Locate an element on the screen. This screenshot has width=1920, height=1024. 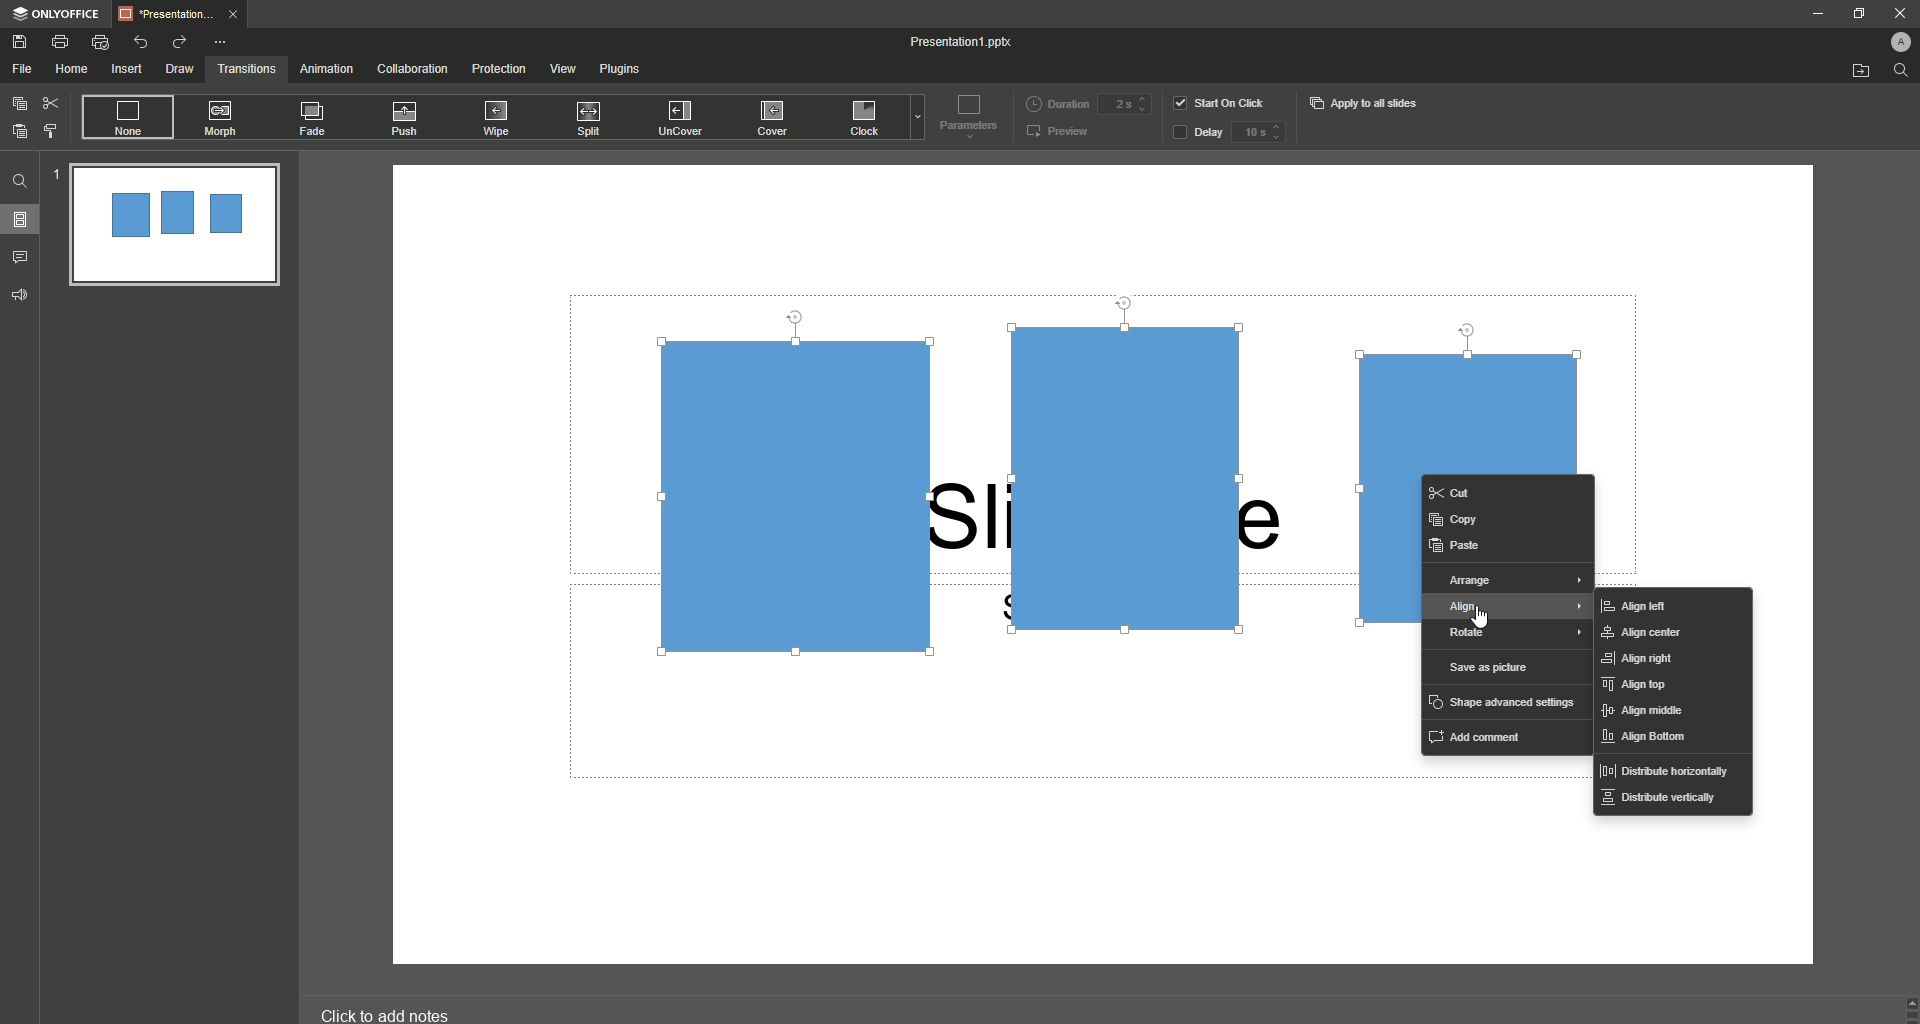
Undo is located at coordinates (142, 41).